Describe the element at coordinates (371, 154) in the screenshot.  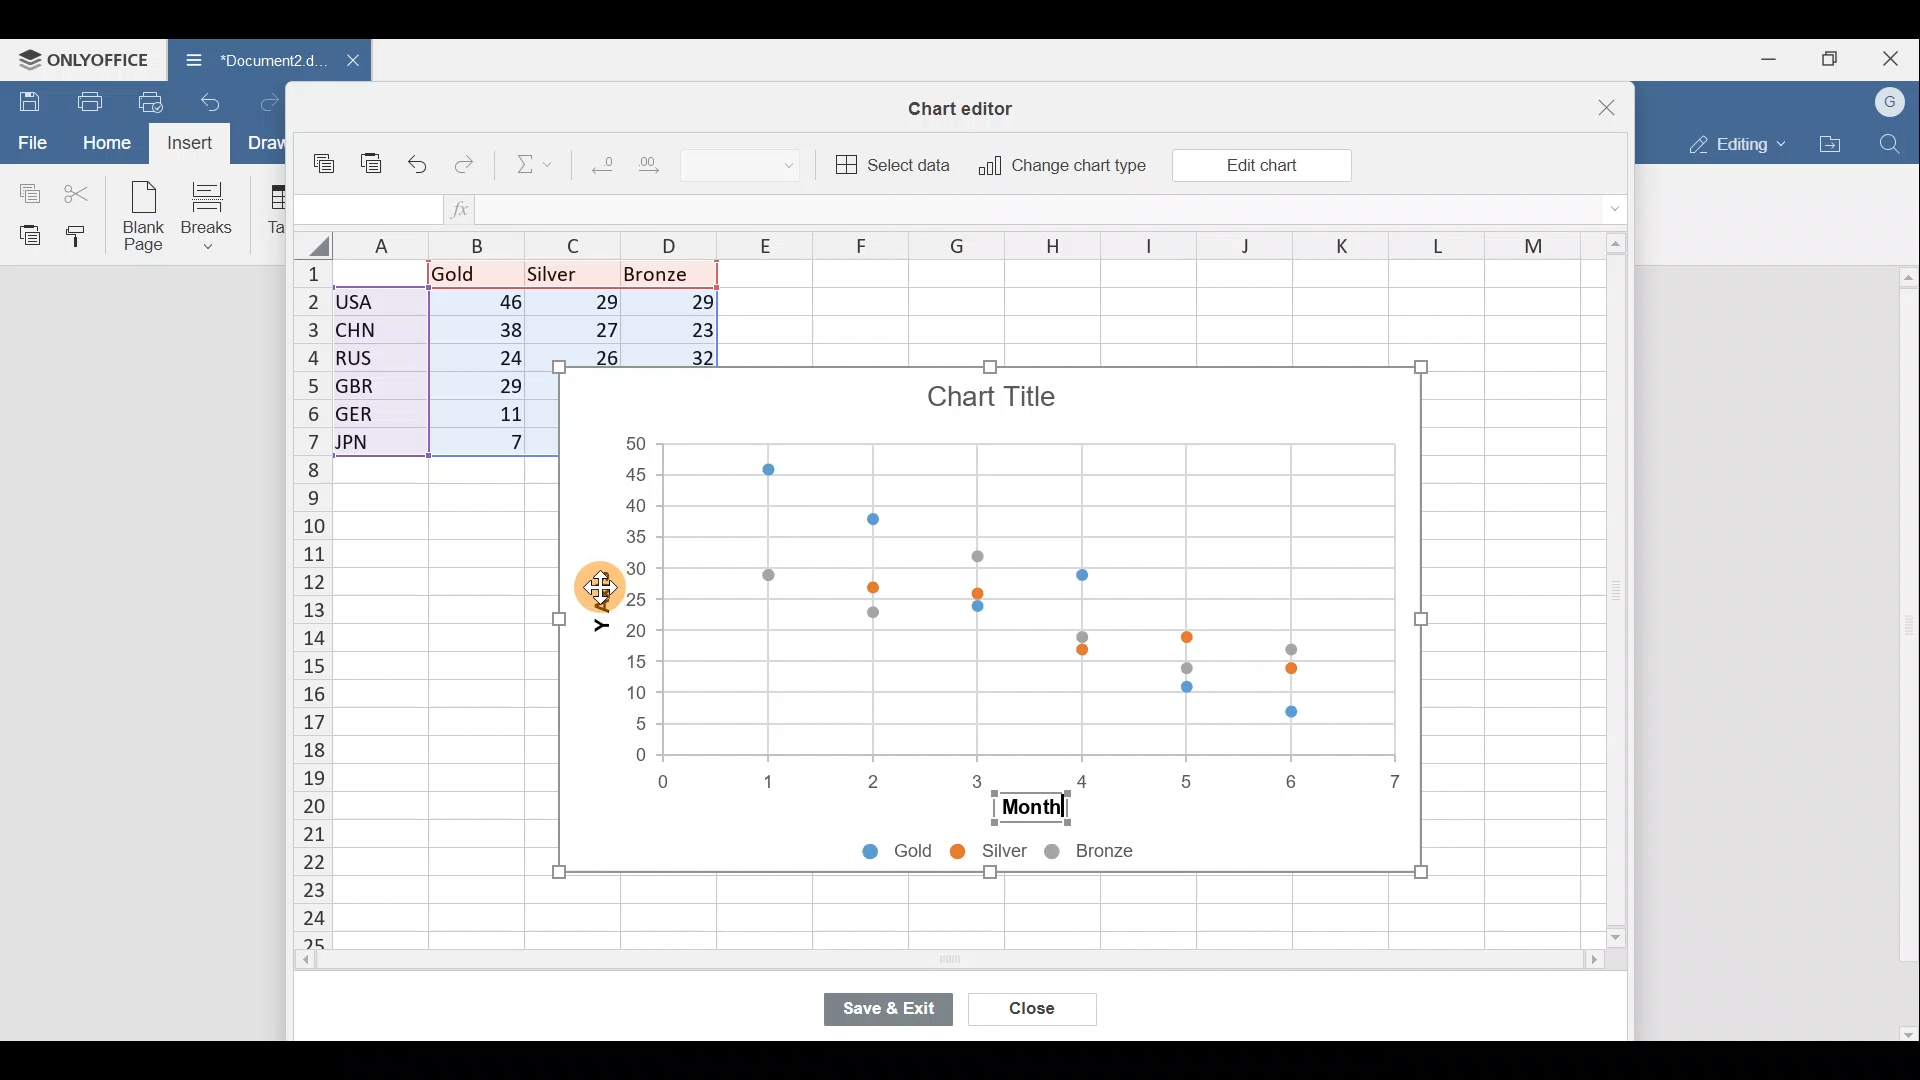
I see `Paste` at that location.